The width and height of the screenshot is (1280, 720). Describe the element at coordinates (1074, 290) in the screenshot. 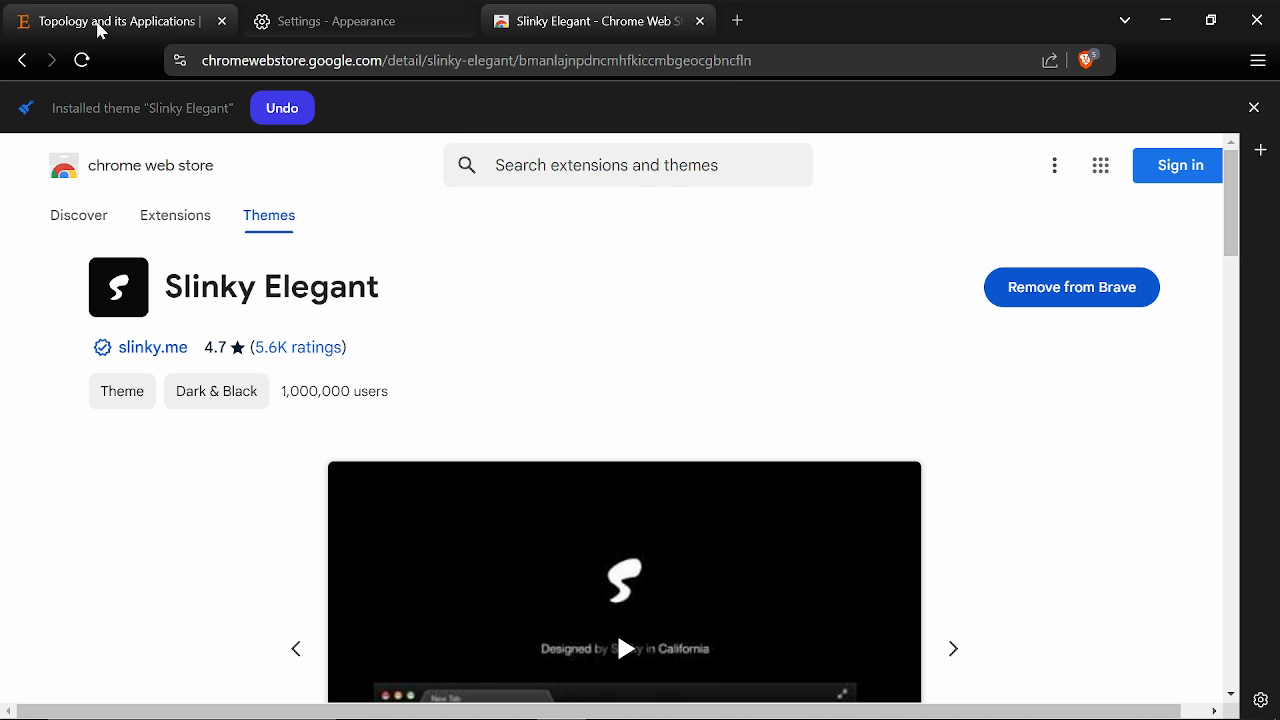

I see `Remove from brave` at that location.